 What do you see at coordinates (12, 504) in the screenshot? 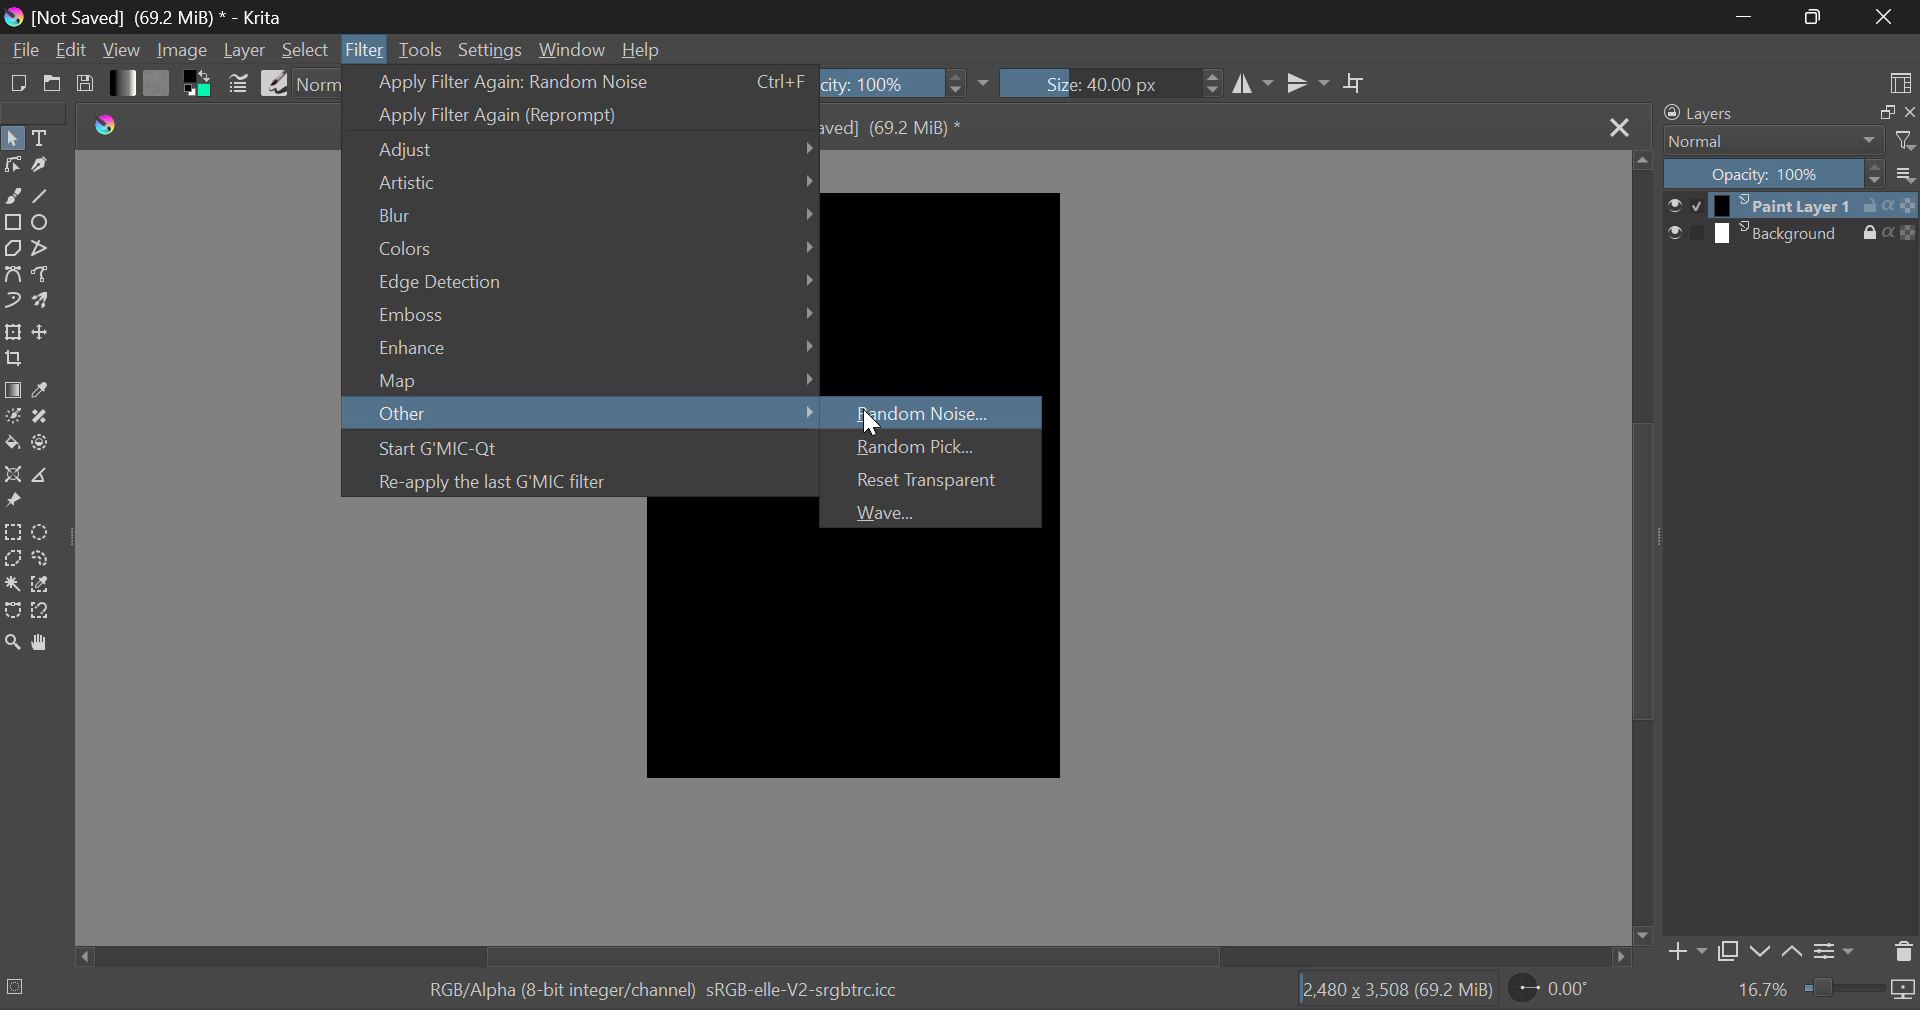
I see `Reference Images` at bounding box center [12, 504].